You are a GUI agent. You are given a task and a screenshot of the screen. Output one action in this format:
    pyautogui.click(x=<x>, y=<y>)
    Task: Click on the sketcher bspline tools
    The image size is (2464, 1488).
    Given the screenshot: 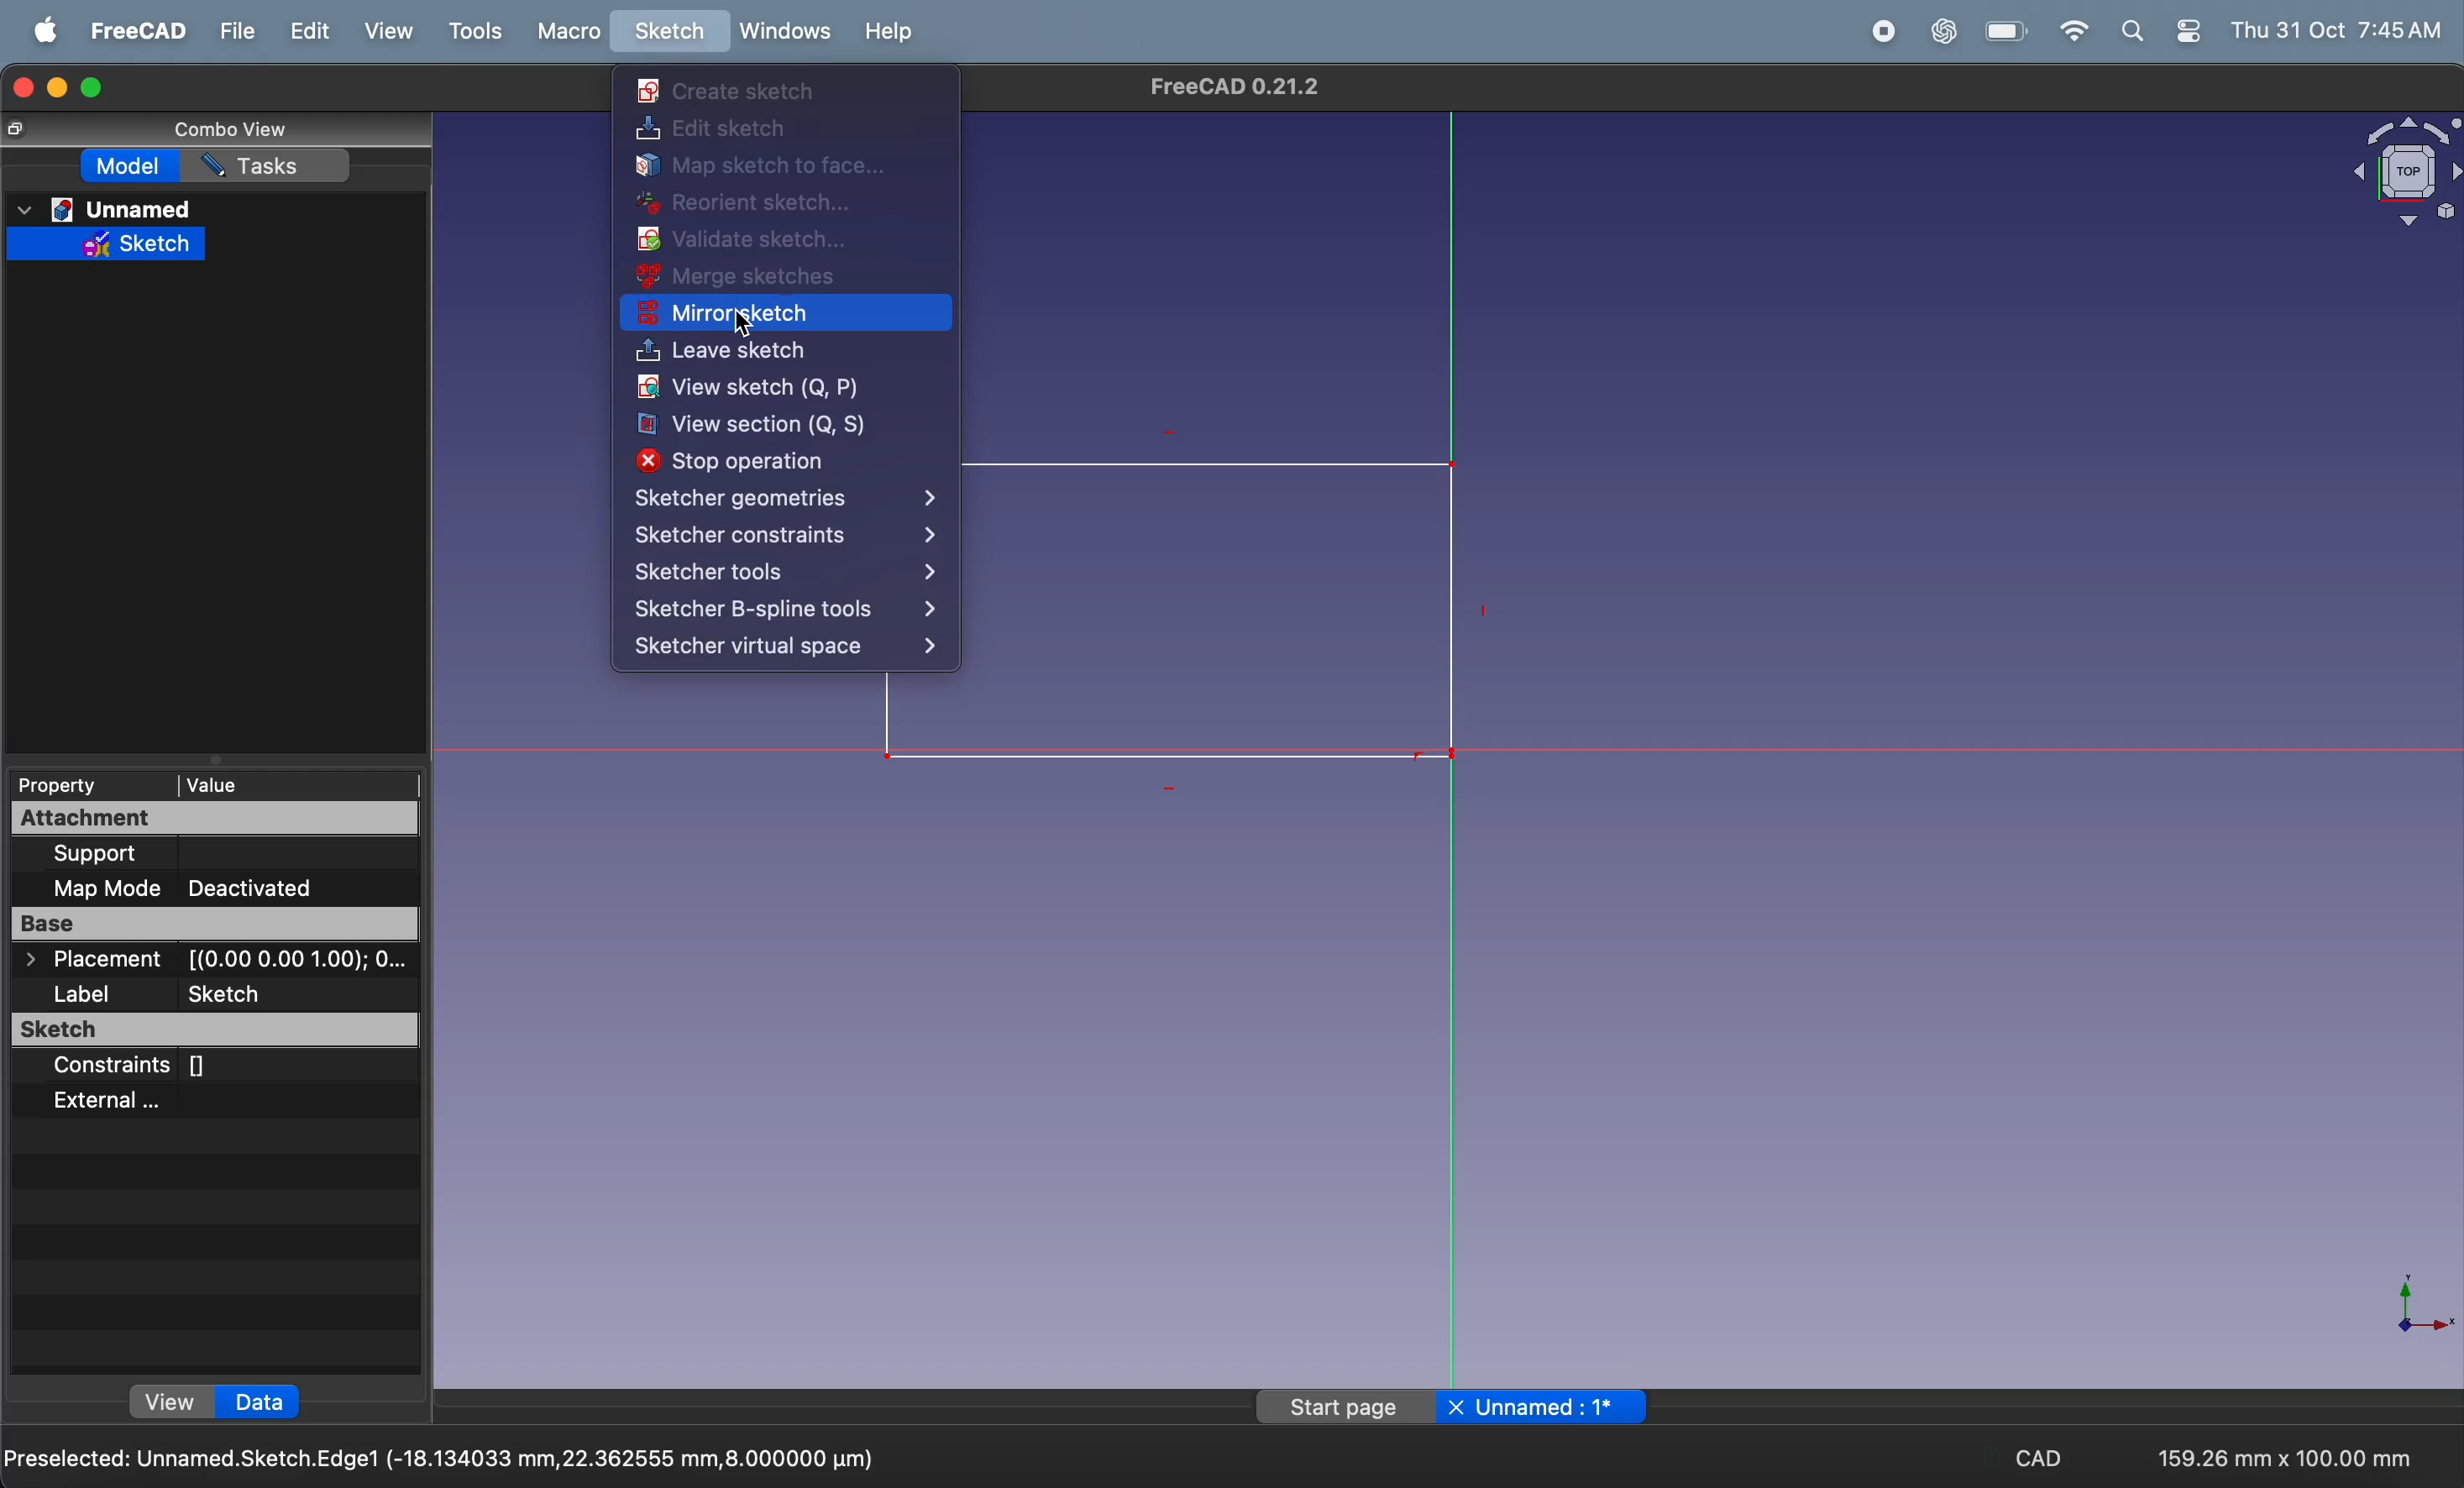 What is the action you would take?
    pyautogui.click(x=784, y=610)
    